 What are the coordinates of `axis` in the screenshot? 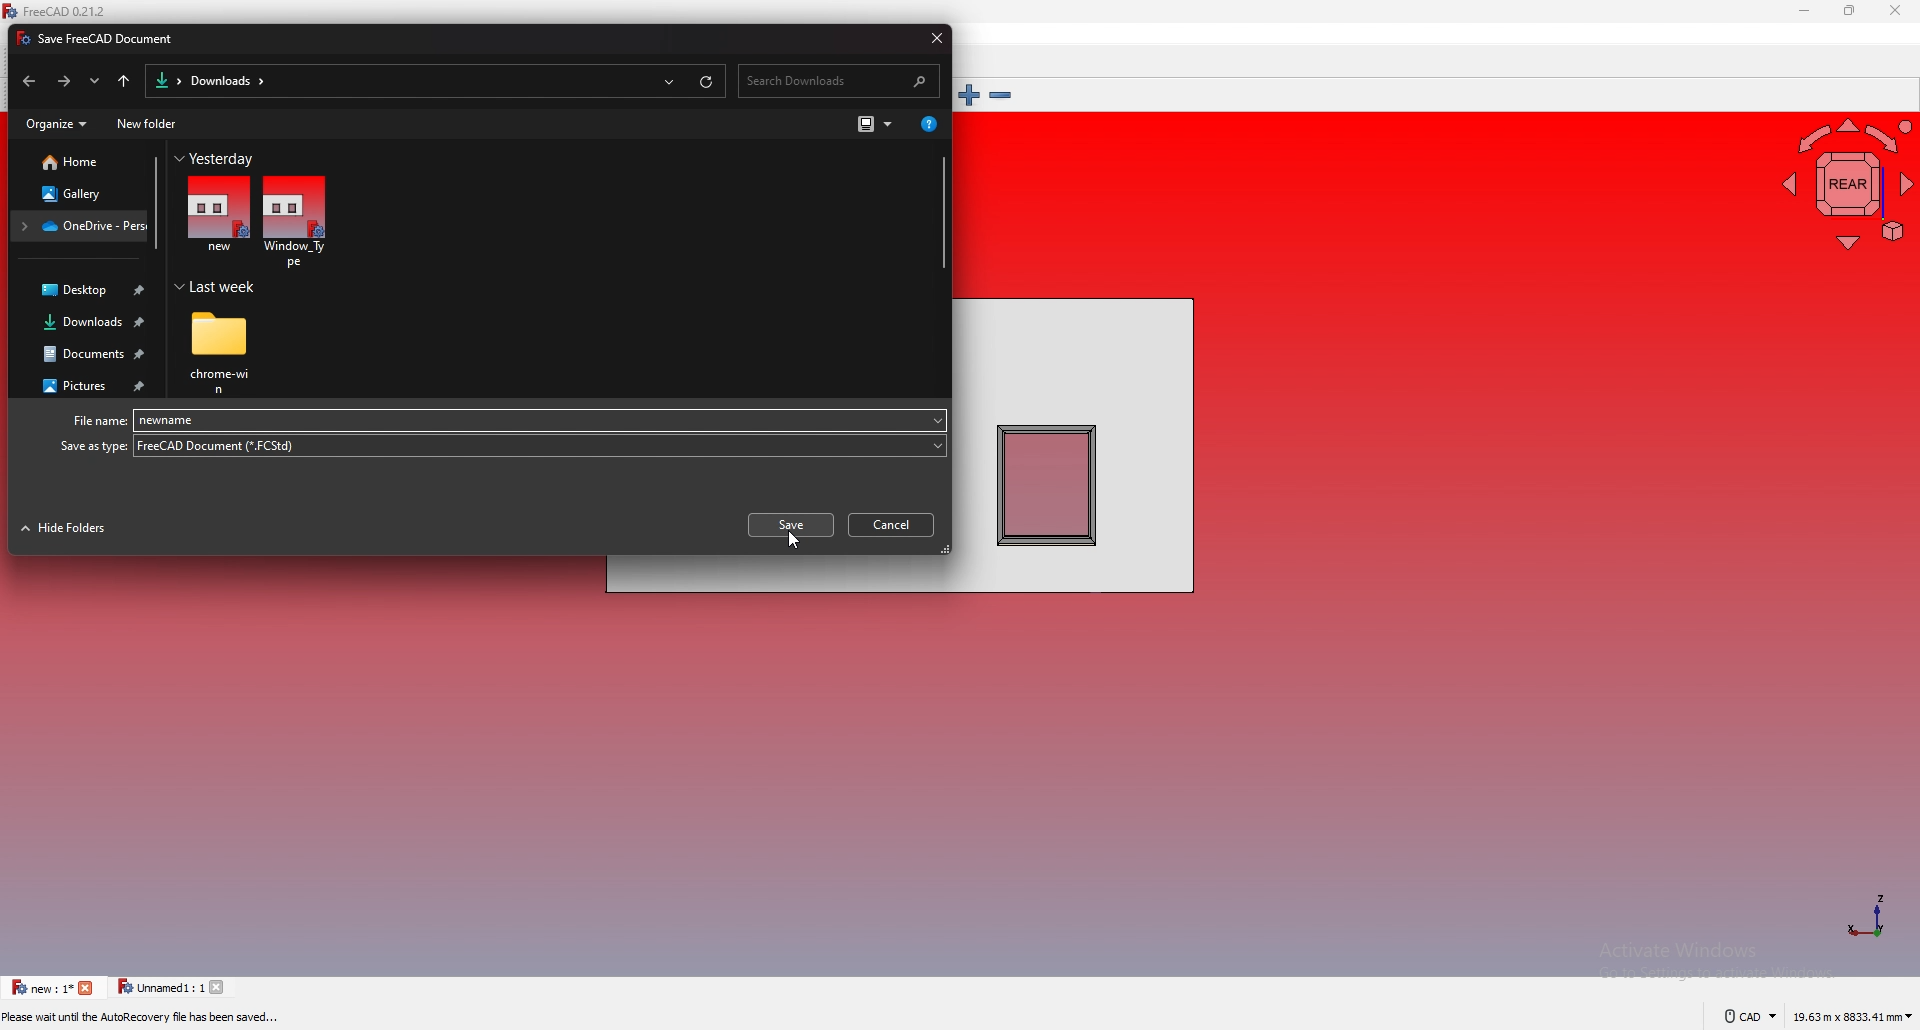 It's located at (1867, 914).